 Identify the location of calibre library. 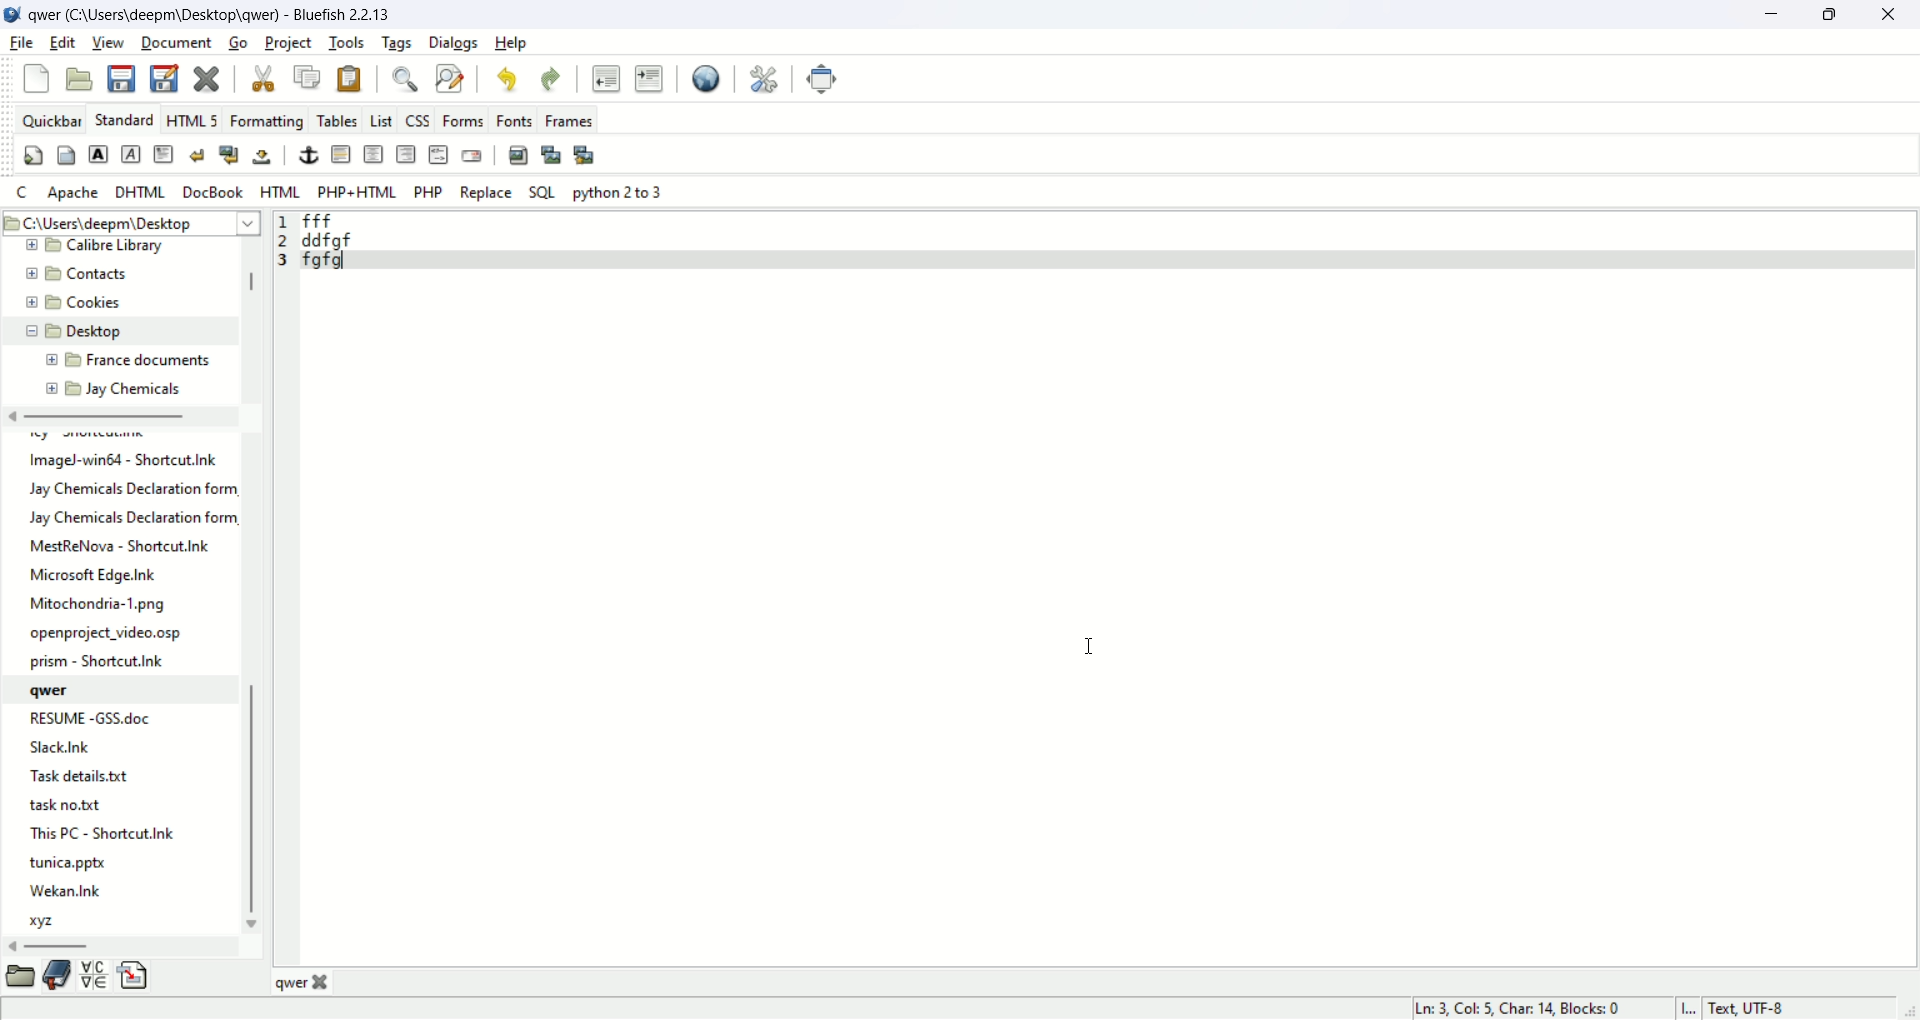
(91, 246).